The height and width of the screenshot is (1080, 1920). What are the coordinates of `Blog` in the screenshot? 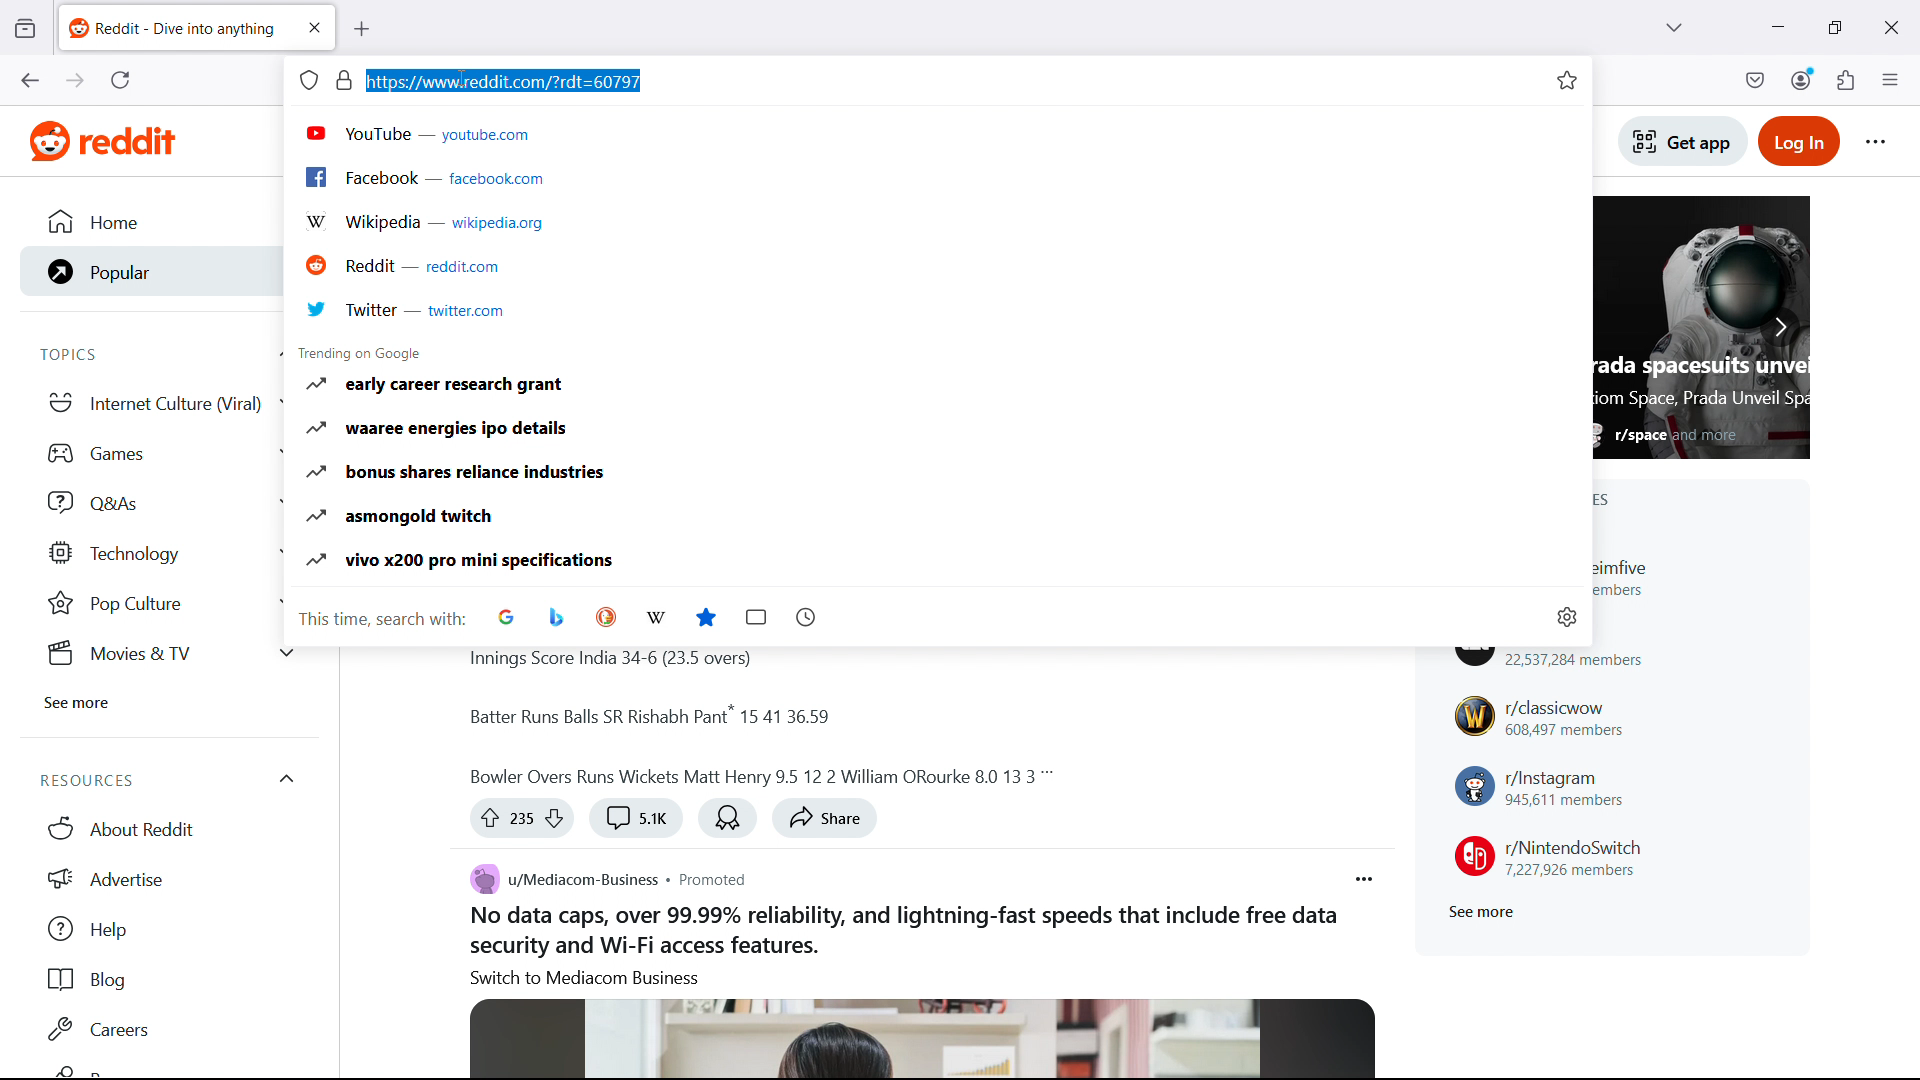 It's located at (166, 980).